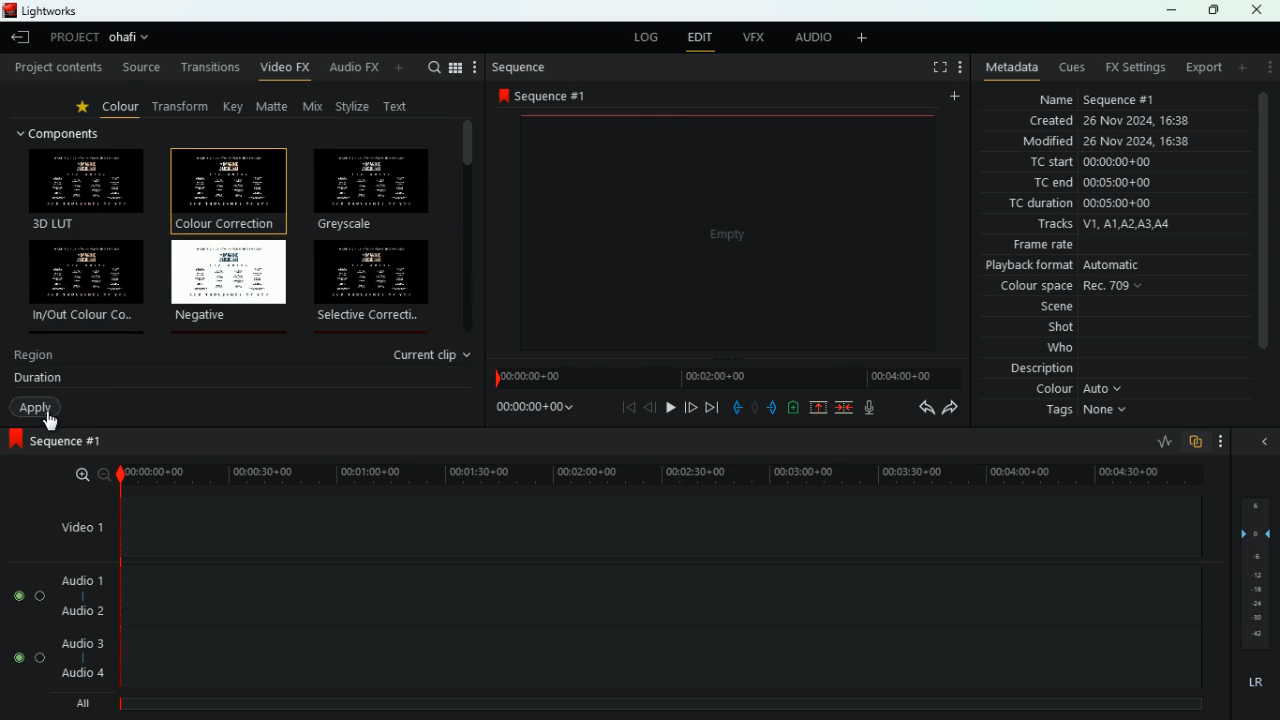  Describe the element at coordinates (646, 36) in the screenshot. I see `log` at that location.